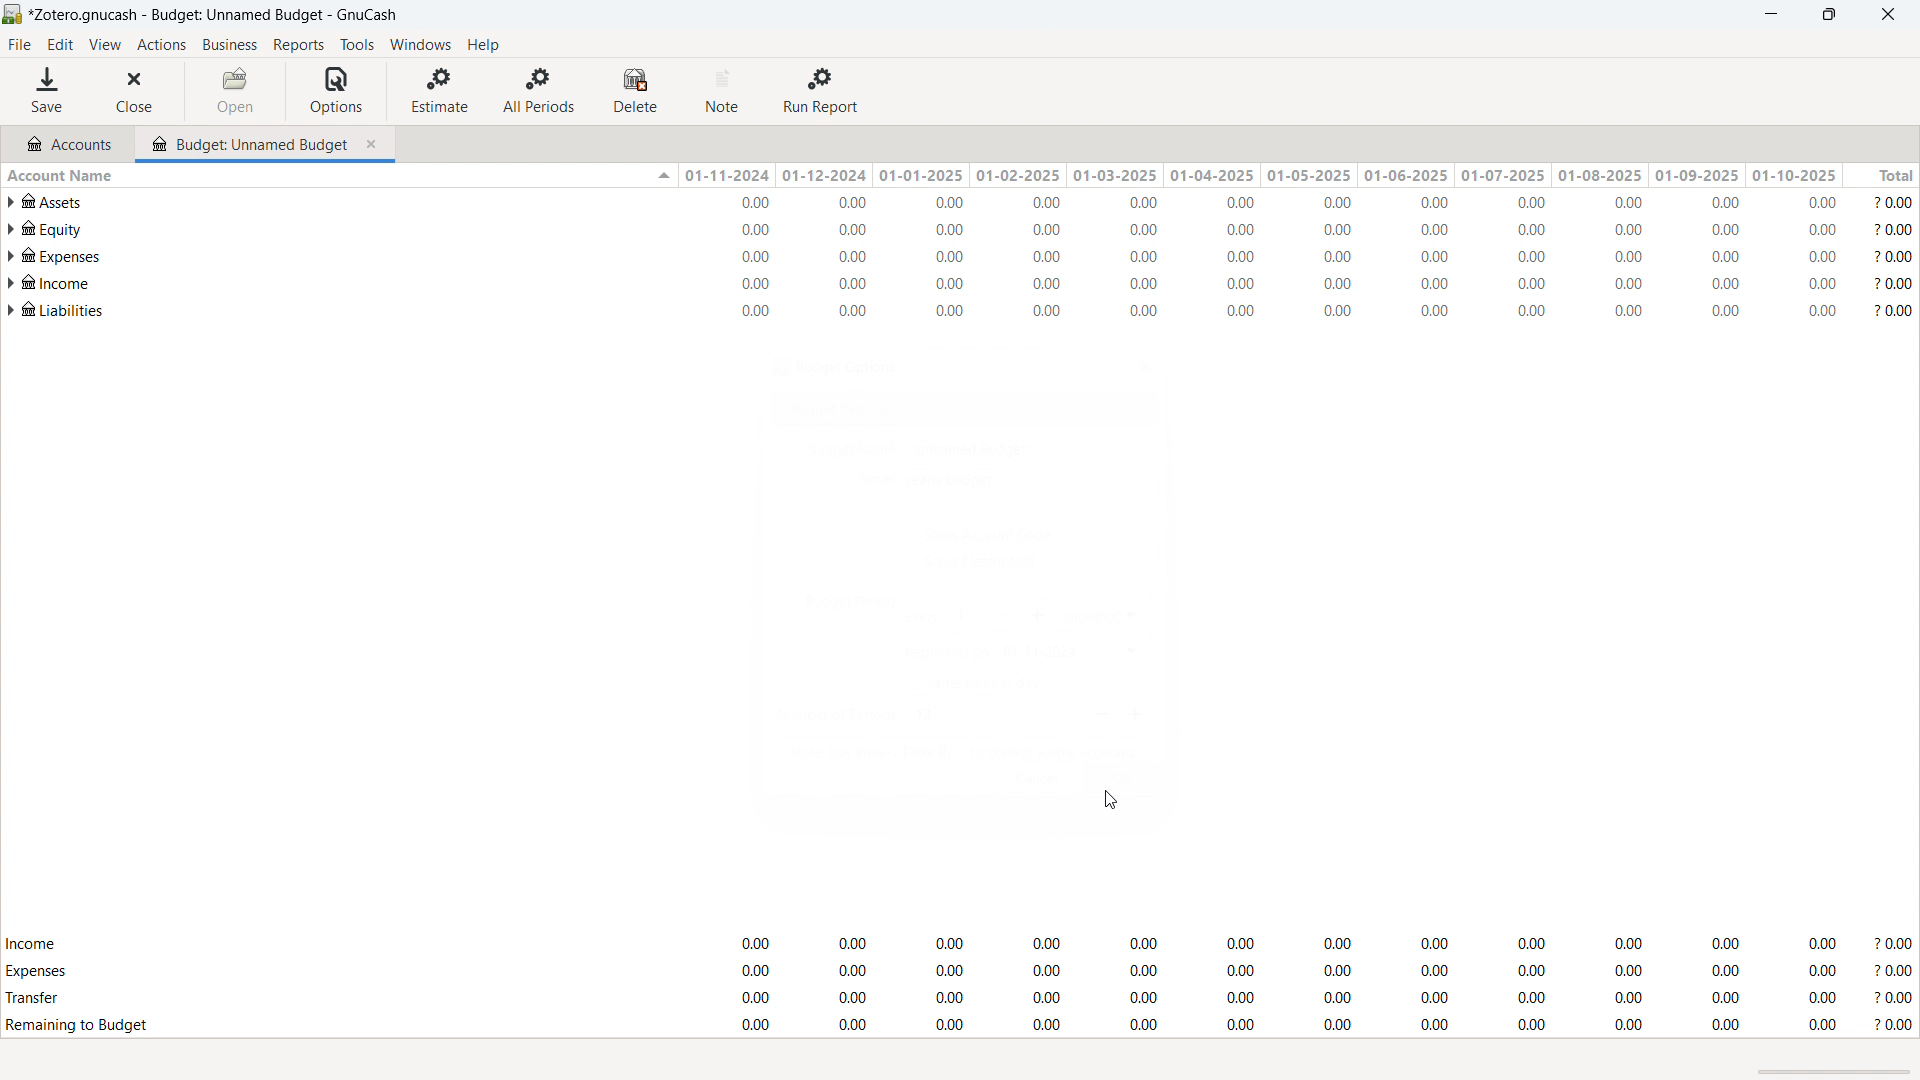 This screenshot has width=1920, height=1080. Describe the element at coordinates (960, 971) in the screenshot. I see `expenses total` at that location.